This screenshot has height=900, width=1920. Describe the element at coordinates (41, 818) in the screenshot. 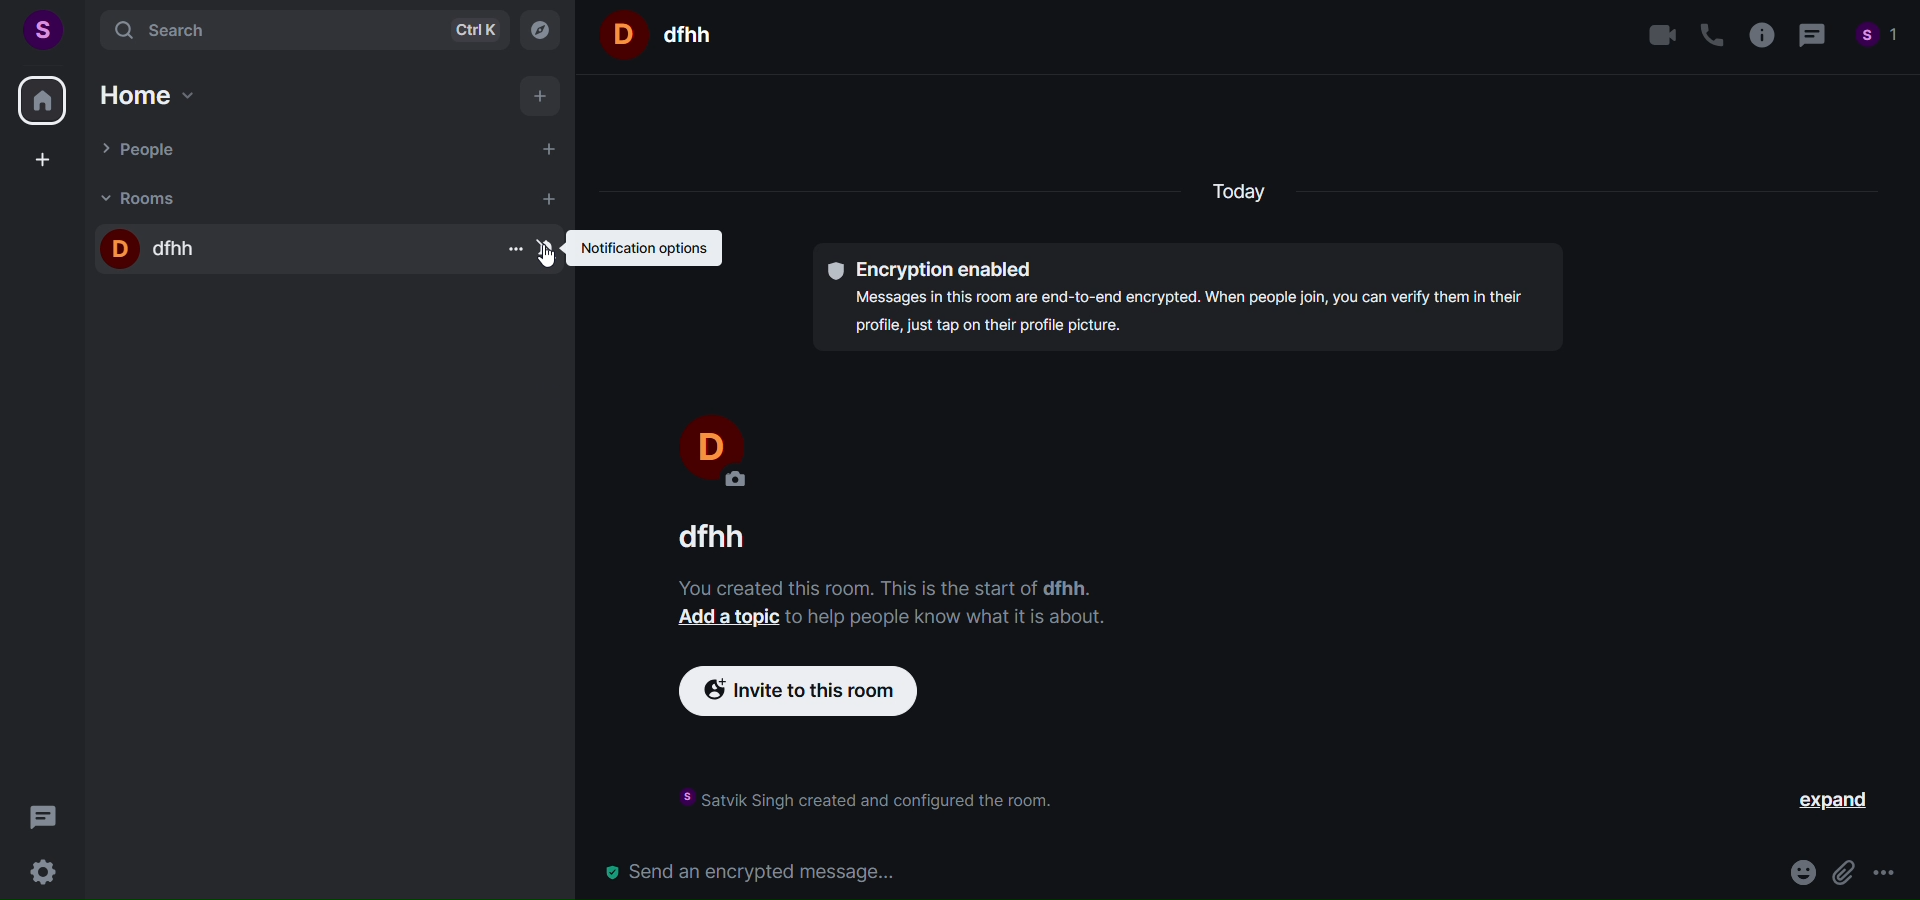

I see `threads` at that location.